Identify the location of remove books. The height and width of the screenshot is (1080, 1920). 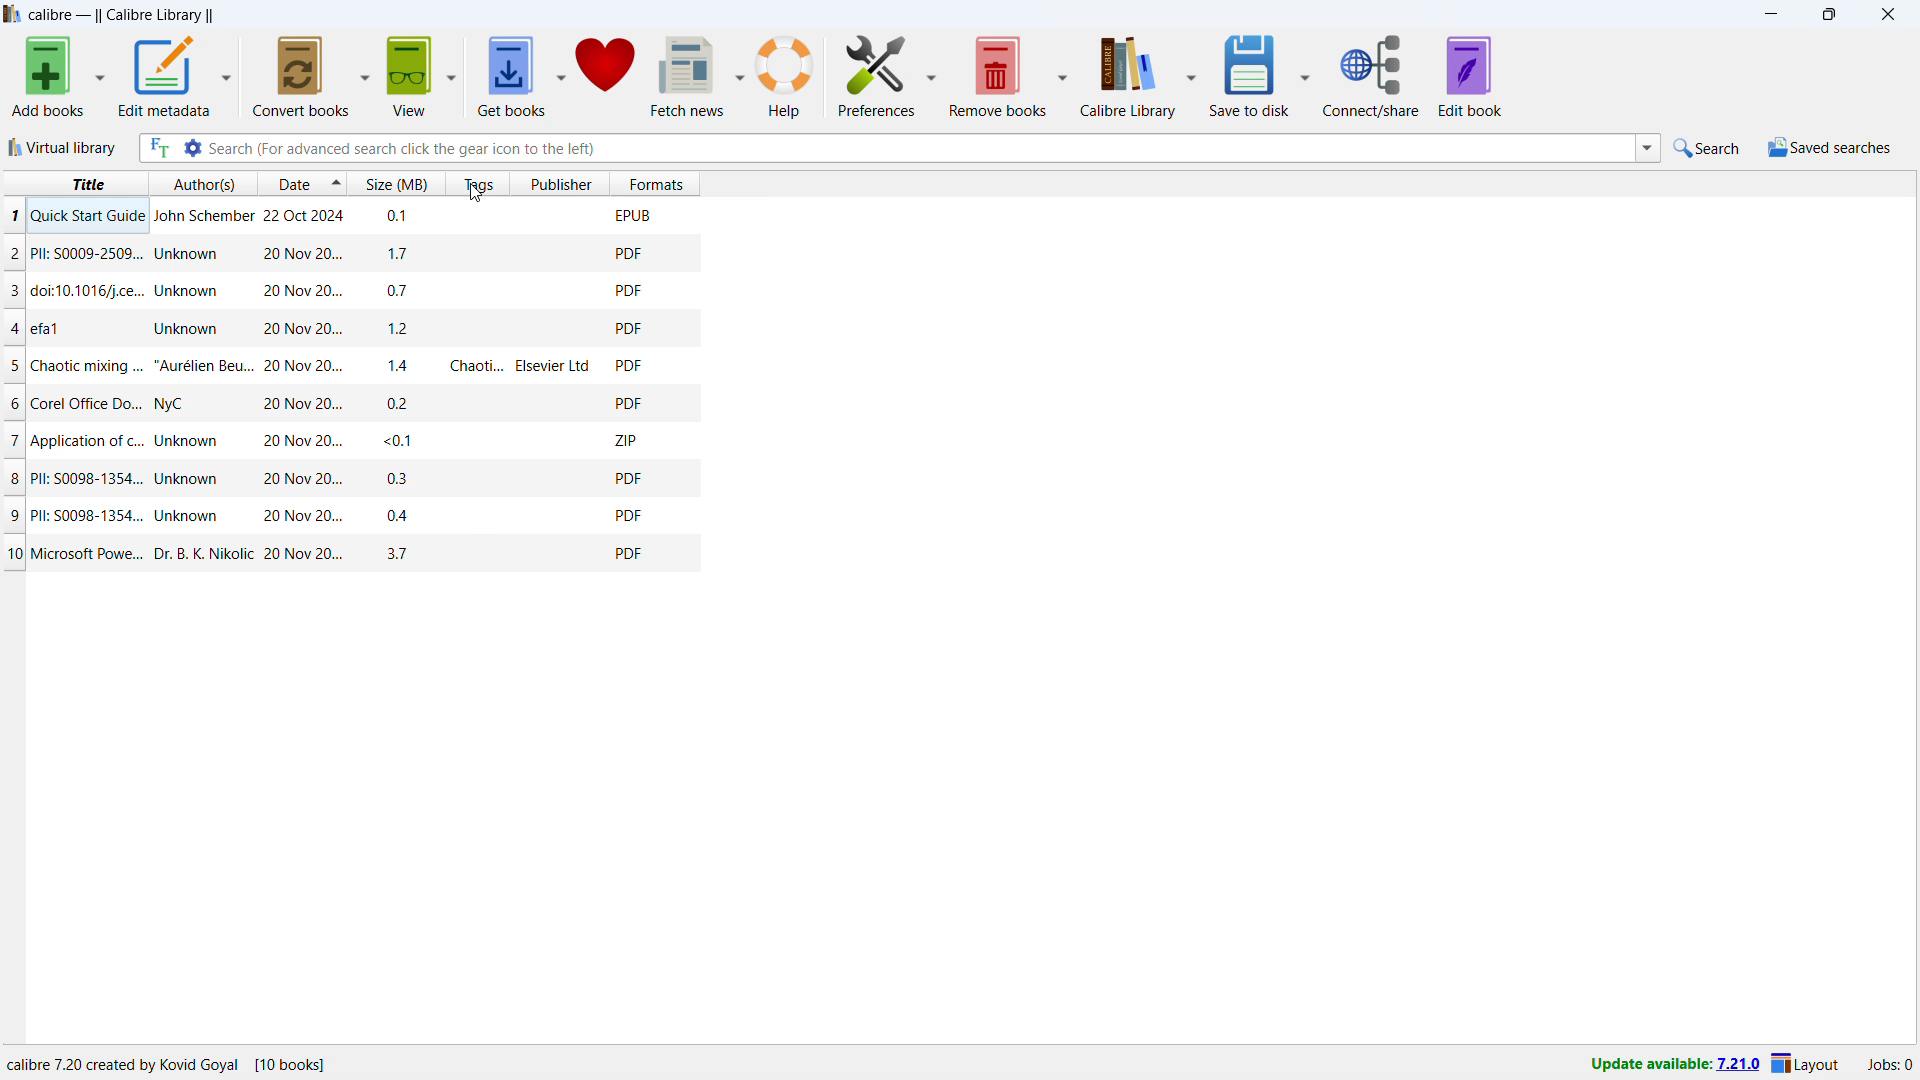
(998, 75).